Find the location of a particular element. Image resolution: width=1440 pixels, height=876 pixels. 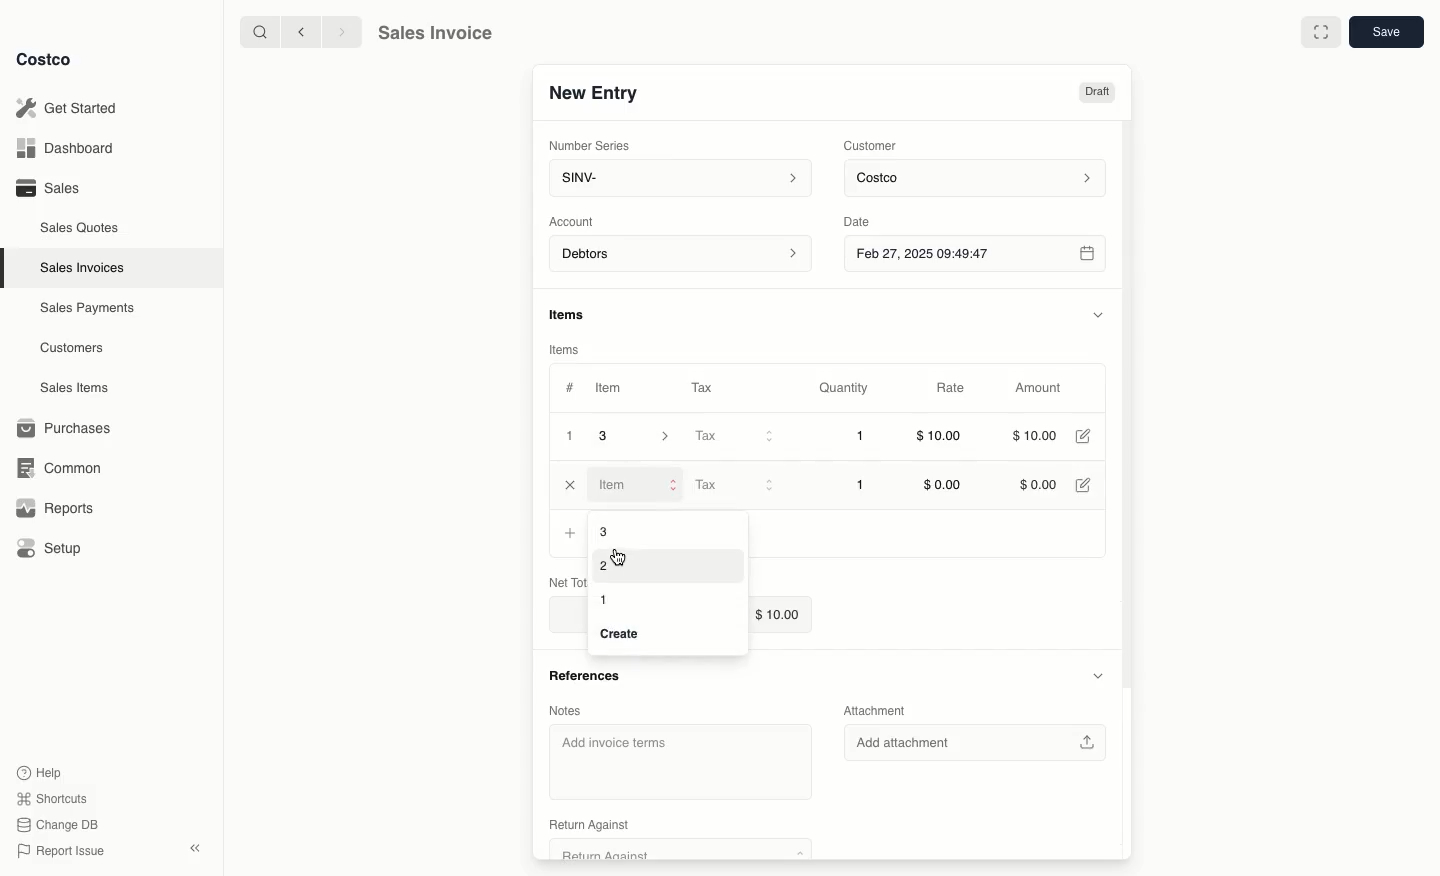

Customer is located at coordinates (871, 144).